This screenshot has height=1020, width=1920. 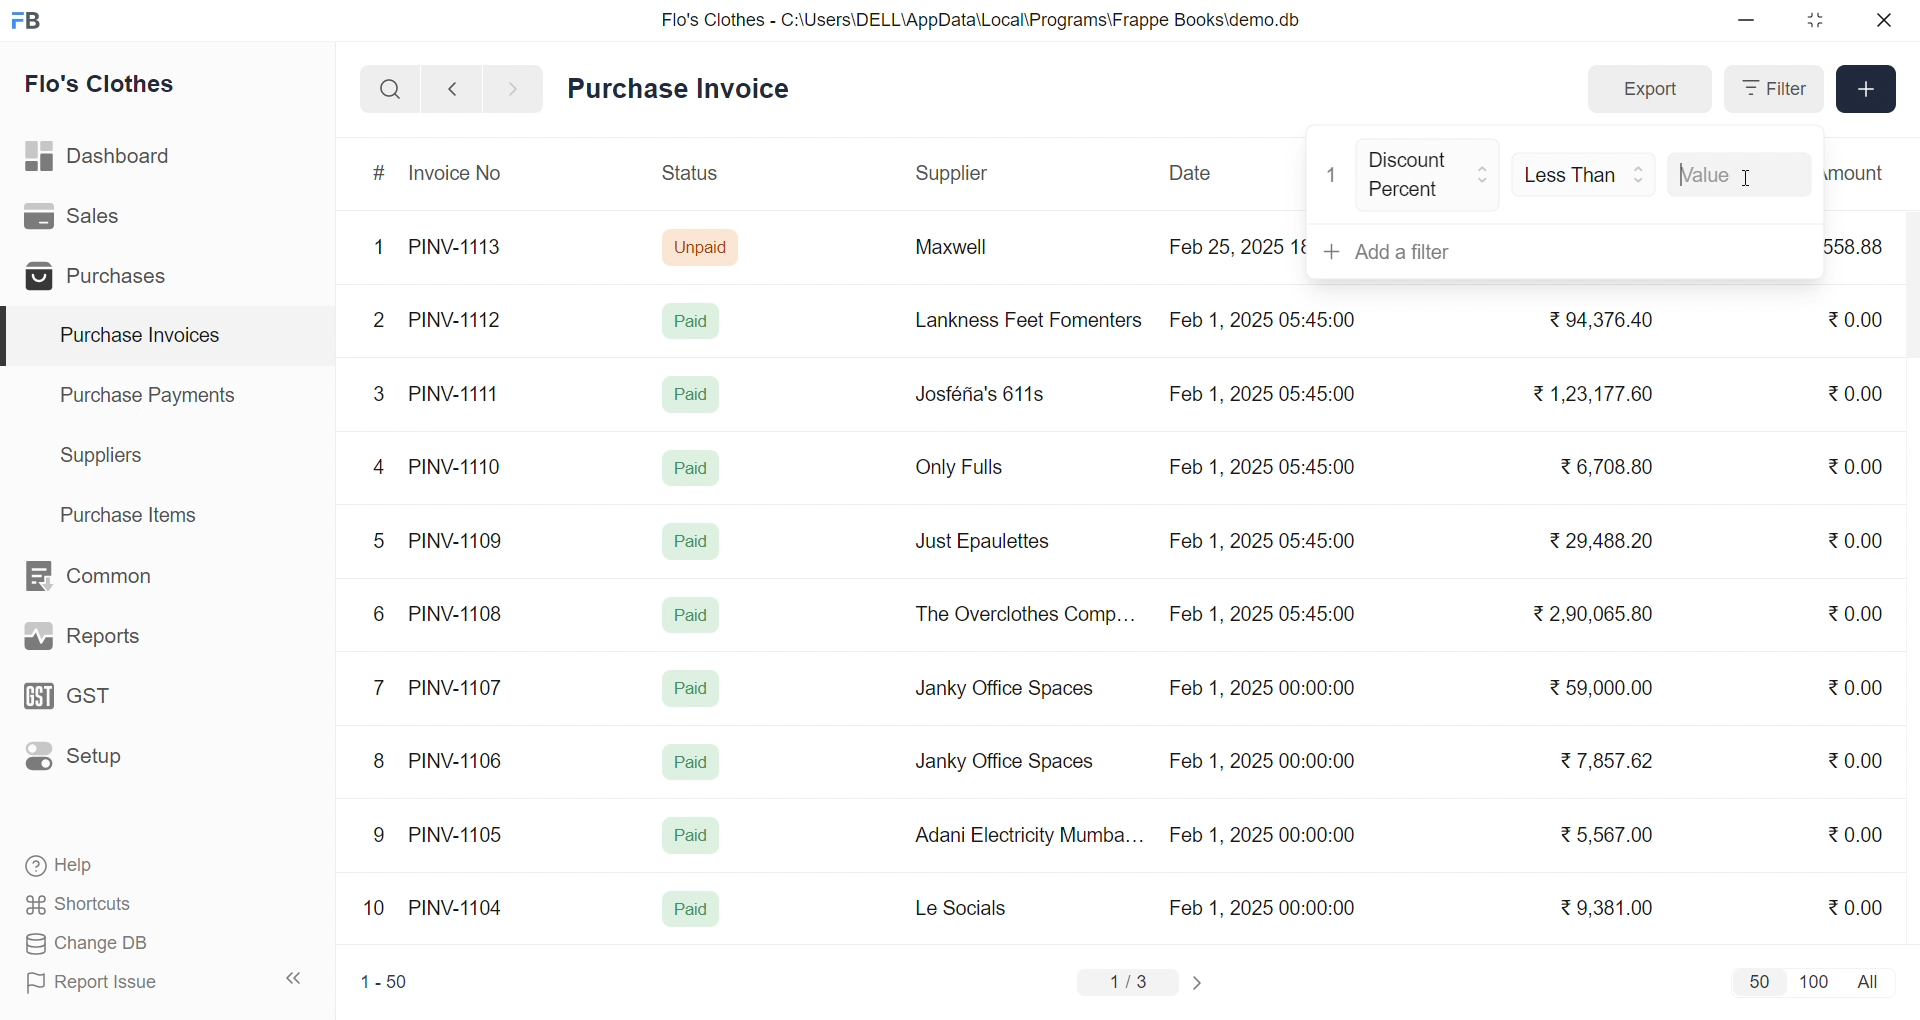 I want to click on Flo's Clothes, so click(x=114, y=87).